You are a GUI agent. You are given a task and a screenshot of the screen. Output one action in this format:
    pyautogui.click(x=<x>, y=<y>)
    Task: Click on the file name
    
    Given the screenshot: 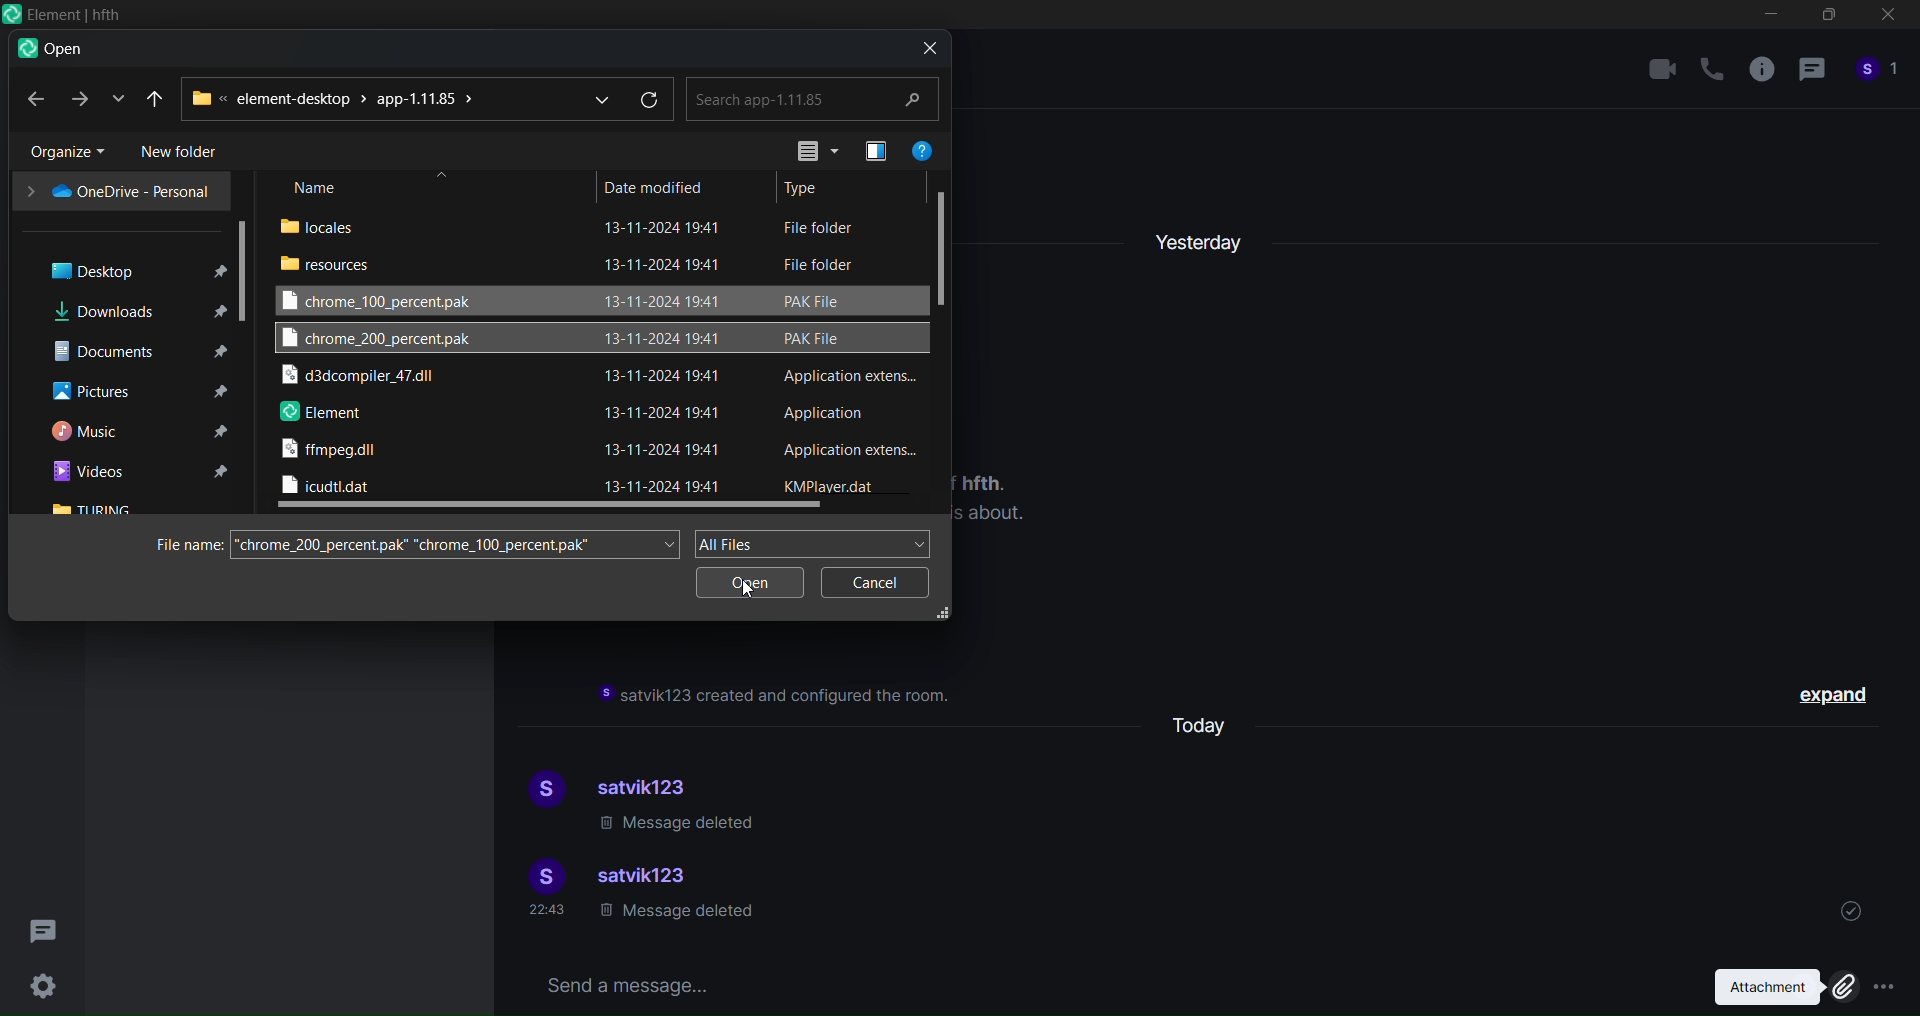 What is the action you would take?
    pyautogui.click(x=183, y=545)
    